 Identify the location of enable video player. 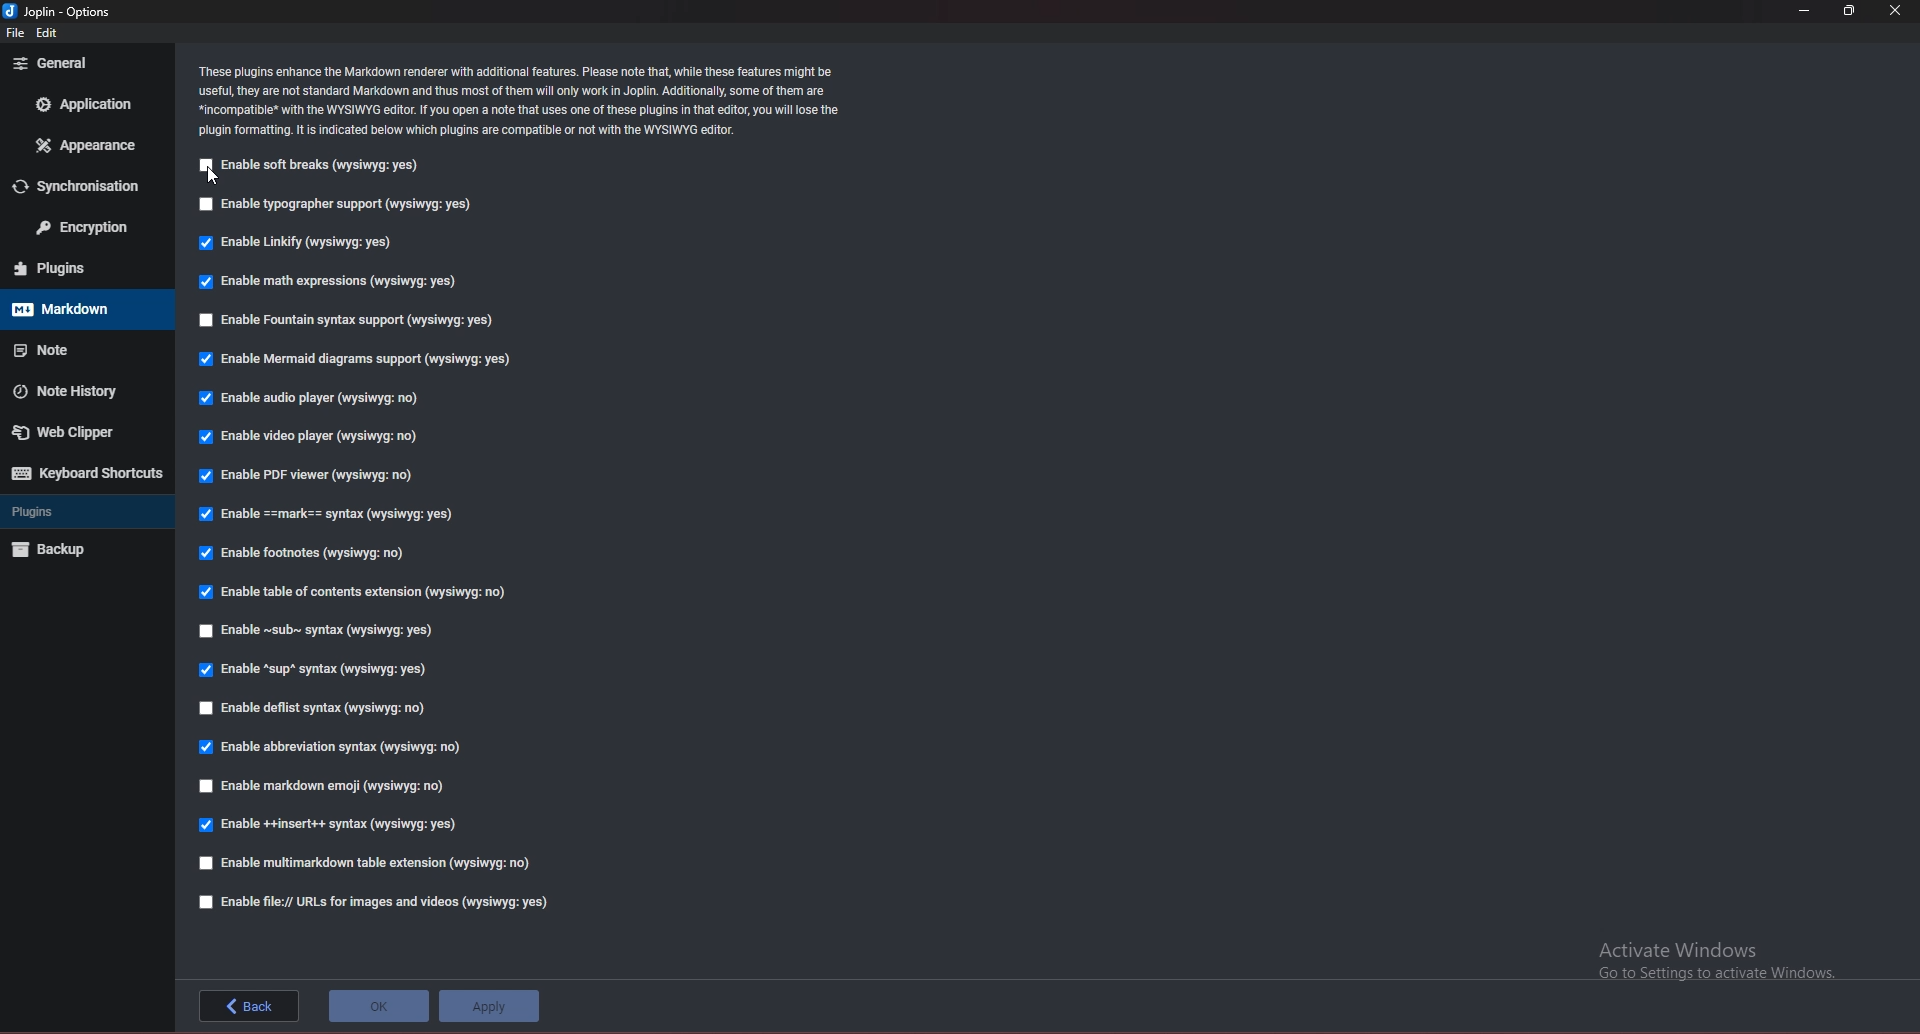
(315, 438).